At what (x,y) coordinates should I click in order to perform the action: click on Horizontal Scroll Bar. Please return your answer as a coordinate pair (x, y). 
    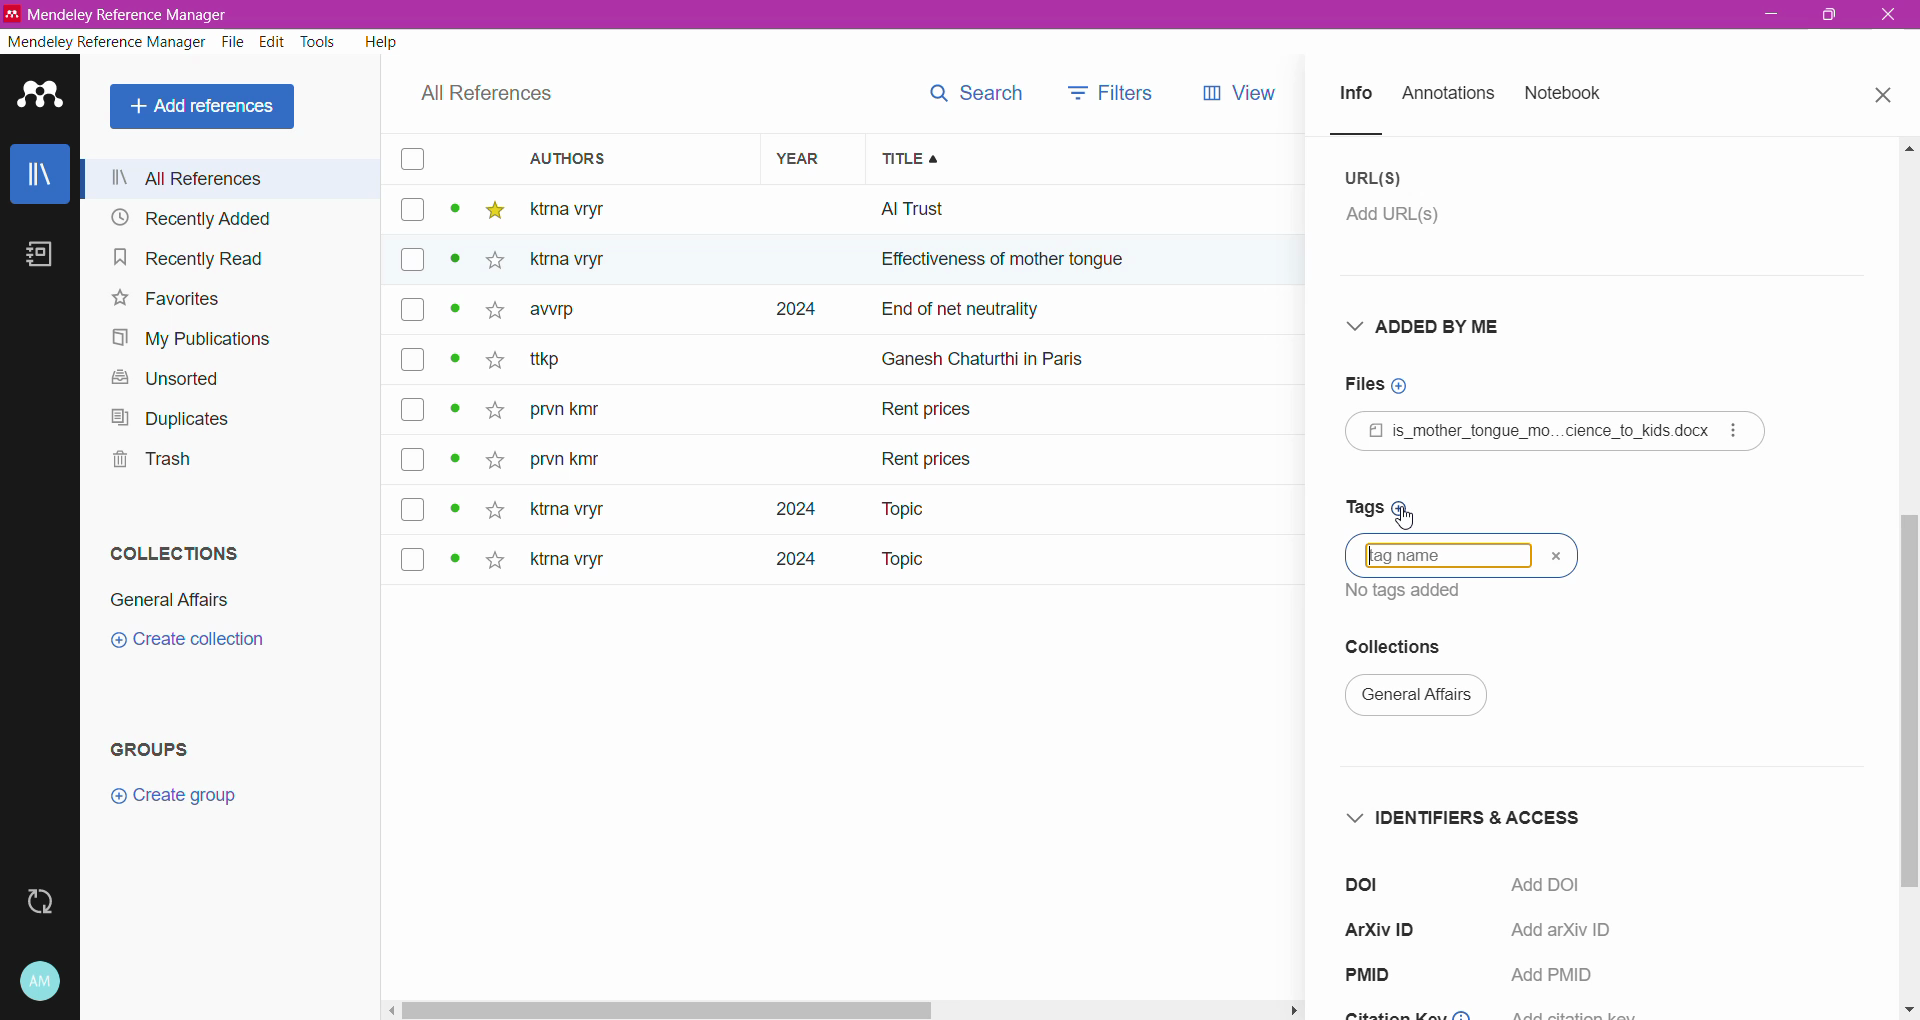
    Looking at the image, I should click on (841, 1013).